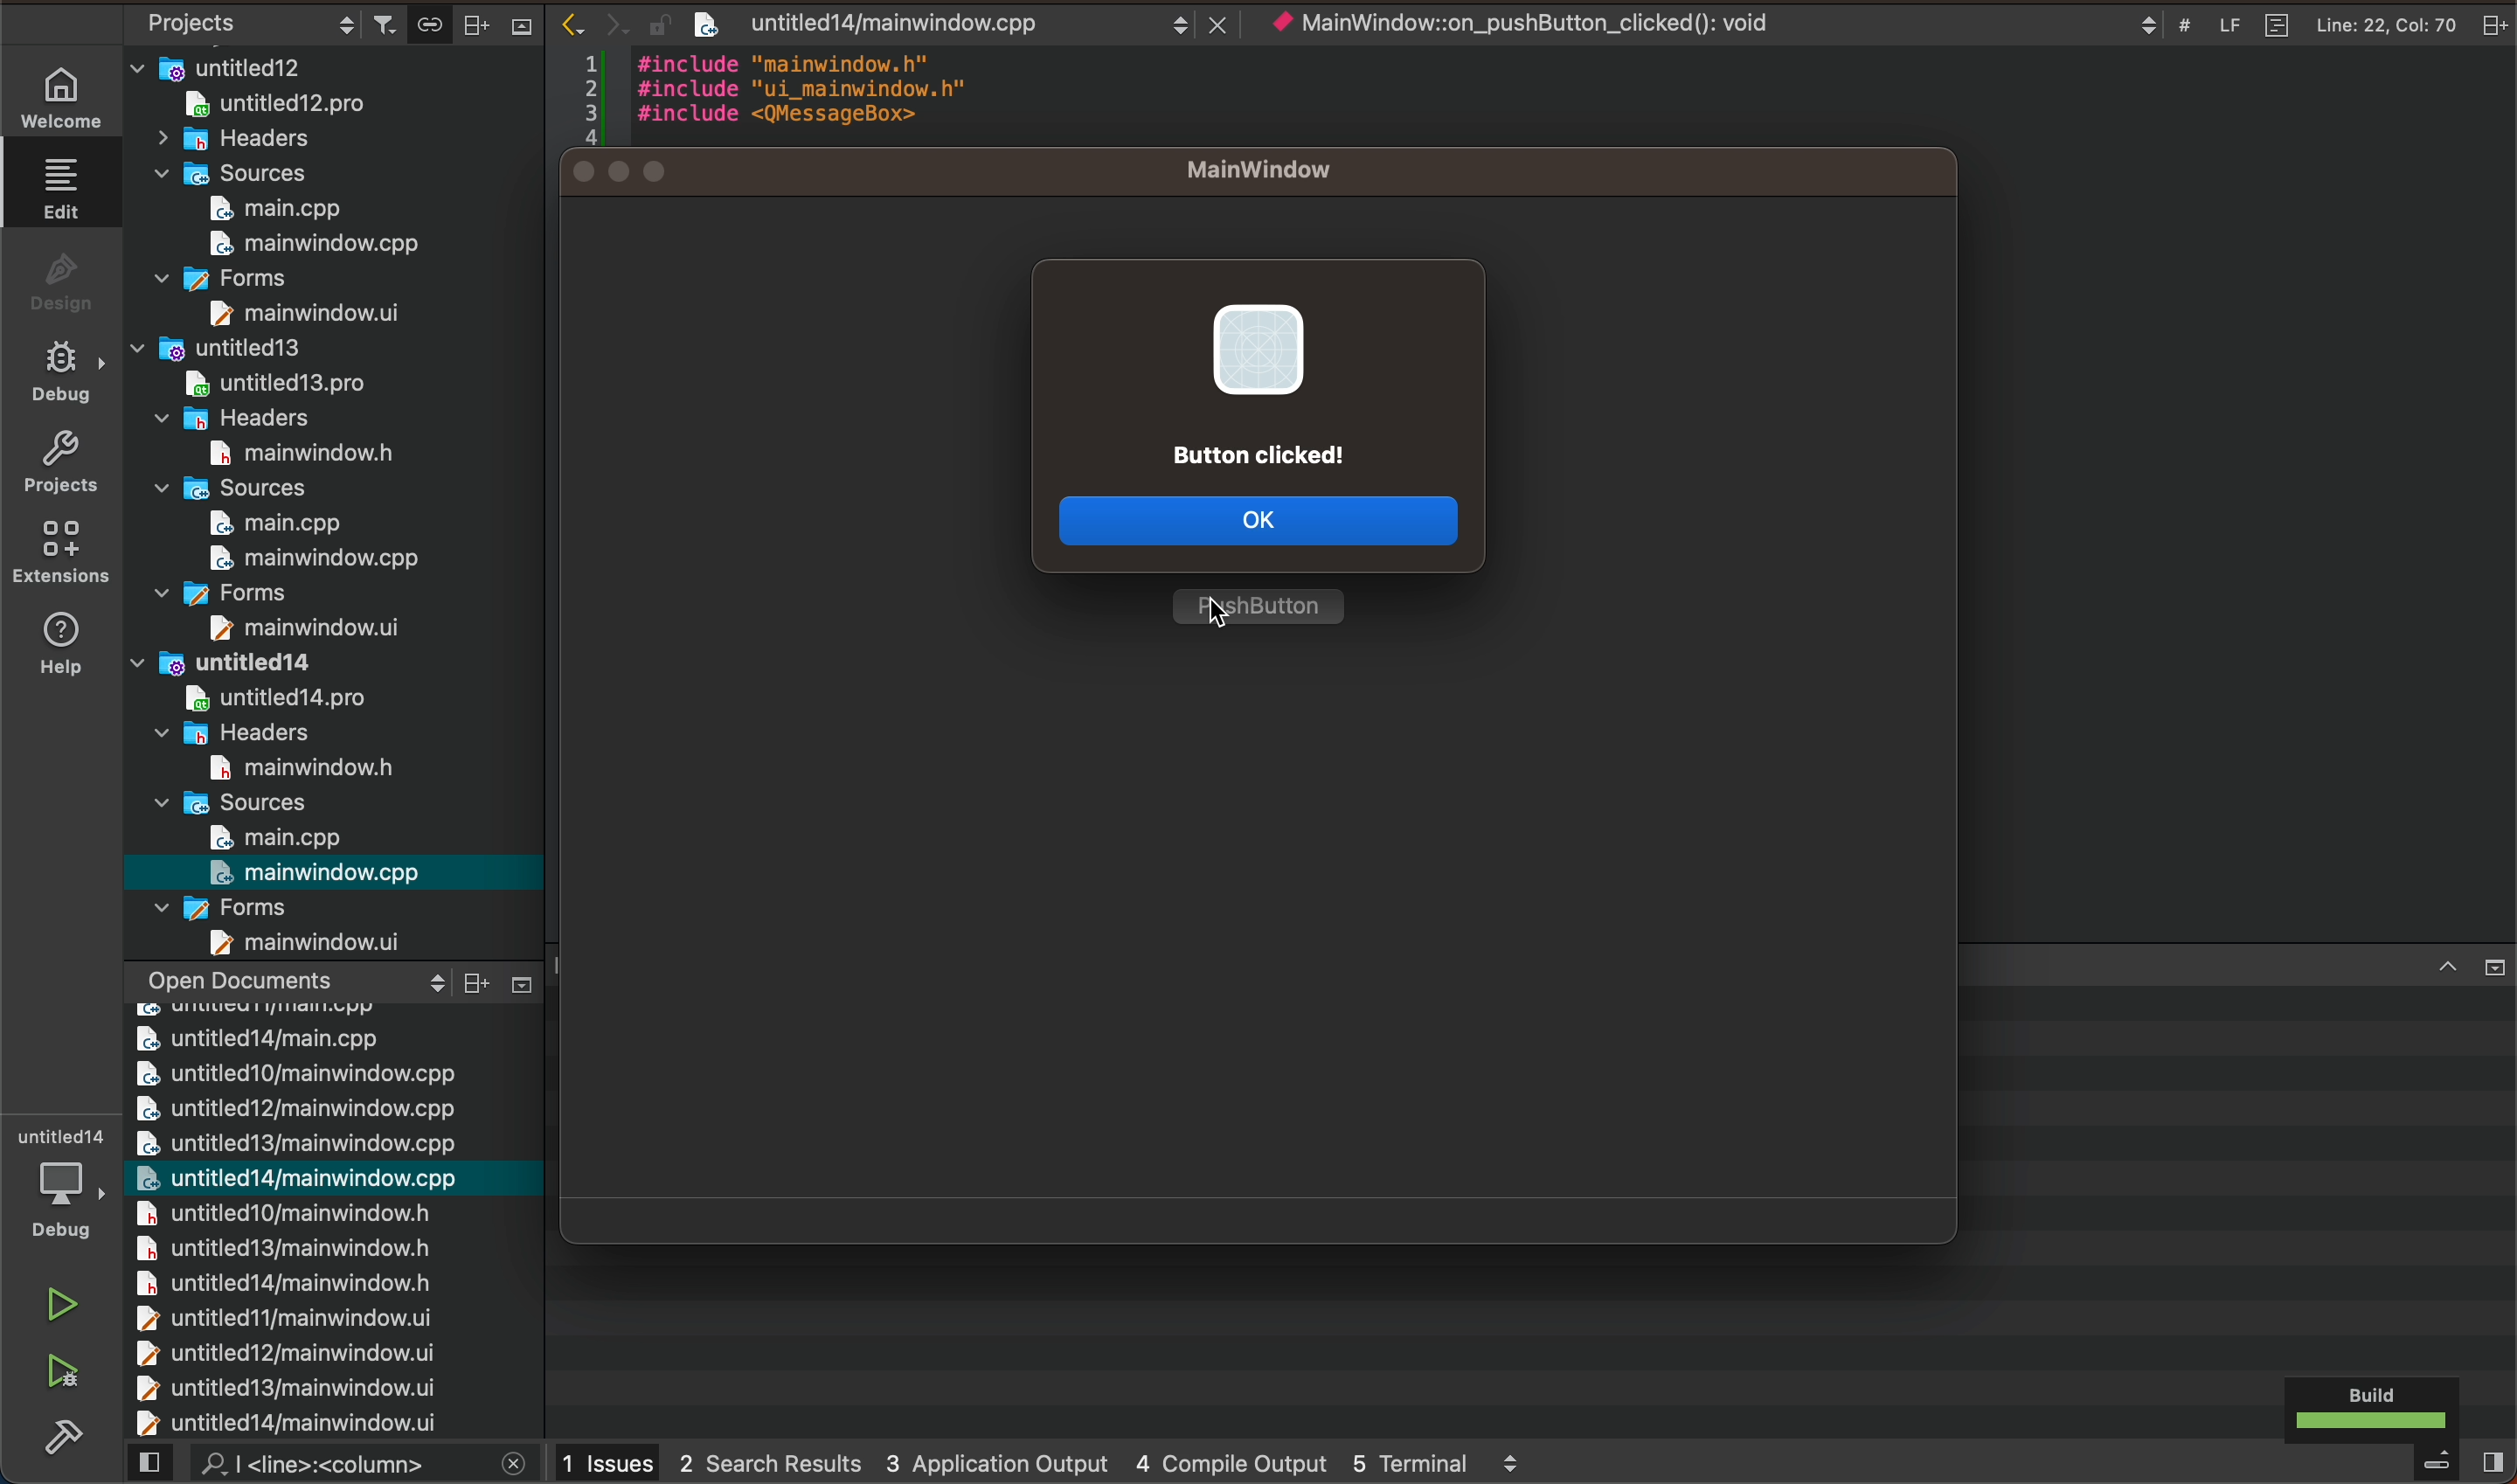 The height and width of the screenshot is (1484, 2517). Describe the element at coordinates (2426, 1464) in the screenshot. I see `close slide bar` at that location.